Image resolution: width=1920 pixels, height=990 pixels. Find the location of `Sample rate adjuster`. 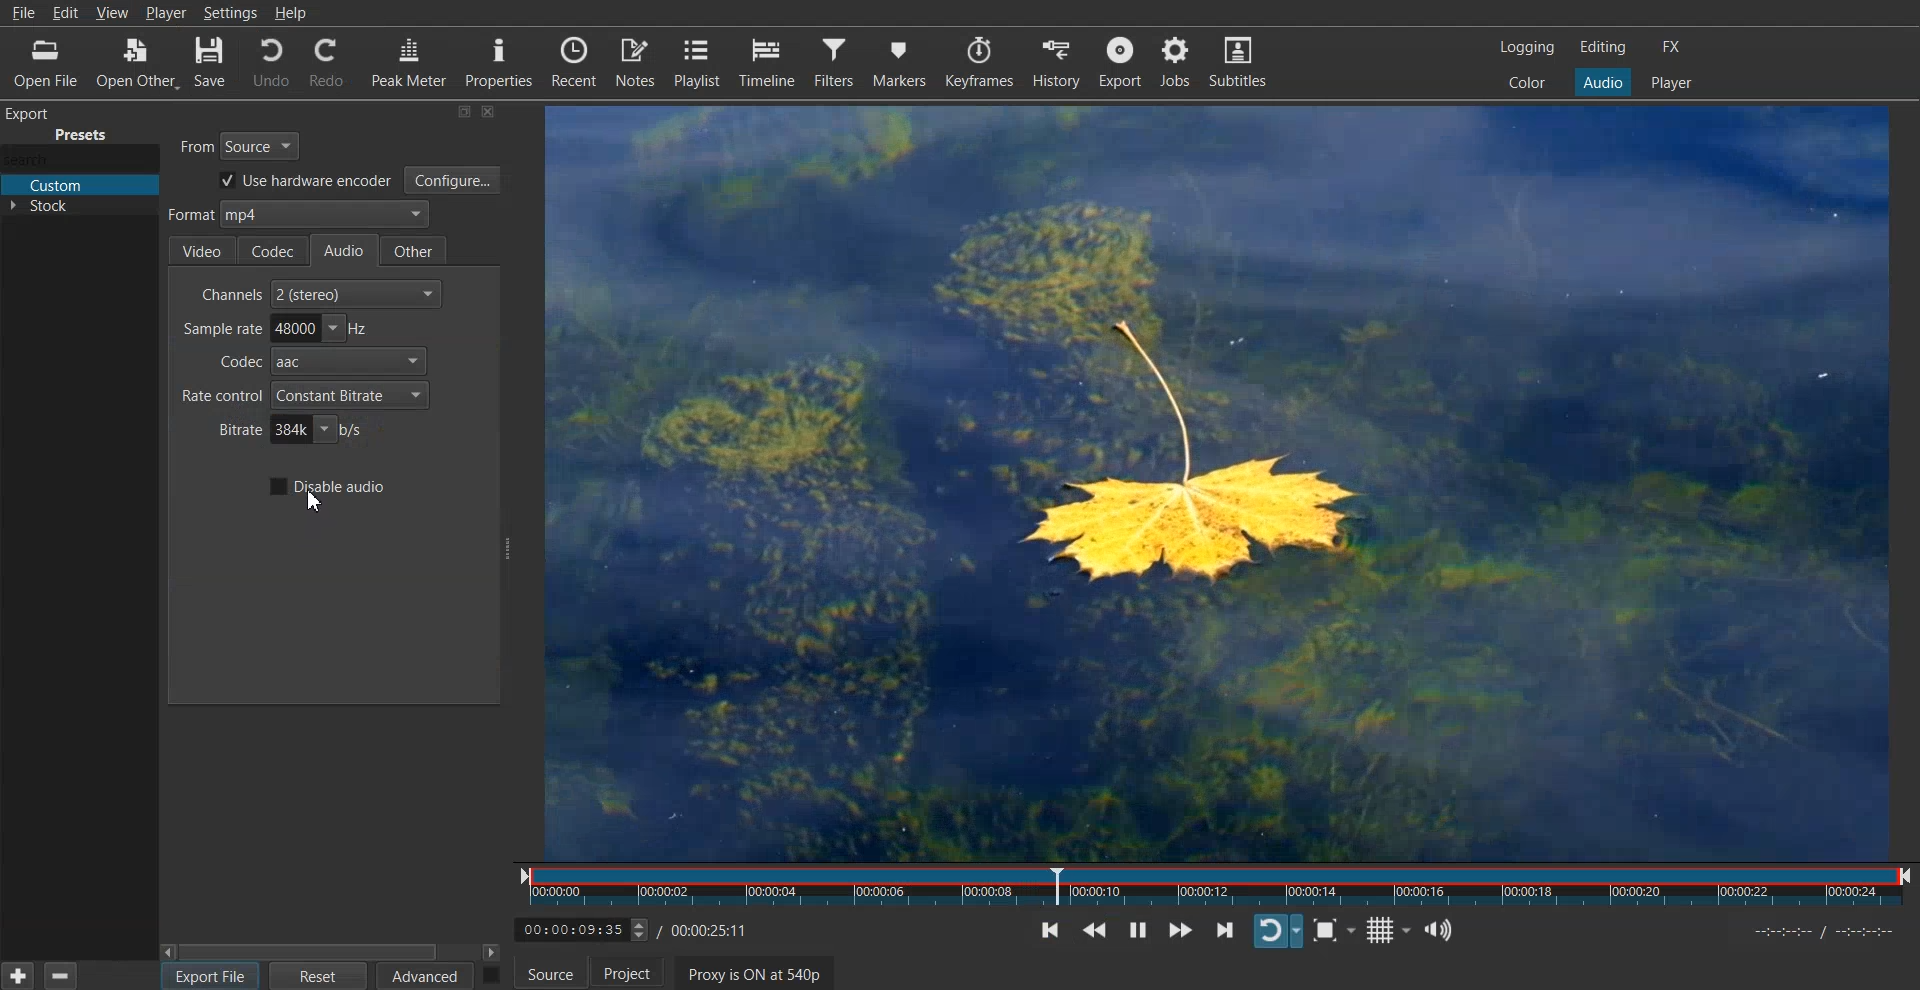

Sample rate adjuster is located at coordinates (273, 328).